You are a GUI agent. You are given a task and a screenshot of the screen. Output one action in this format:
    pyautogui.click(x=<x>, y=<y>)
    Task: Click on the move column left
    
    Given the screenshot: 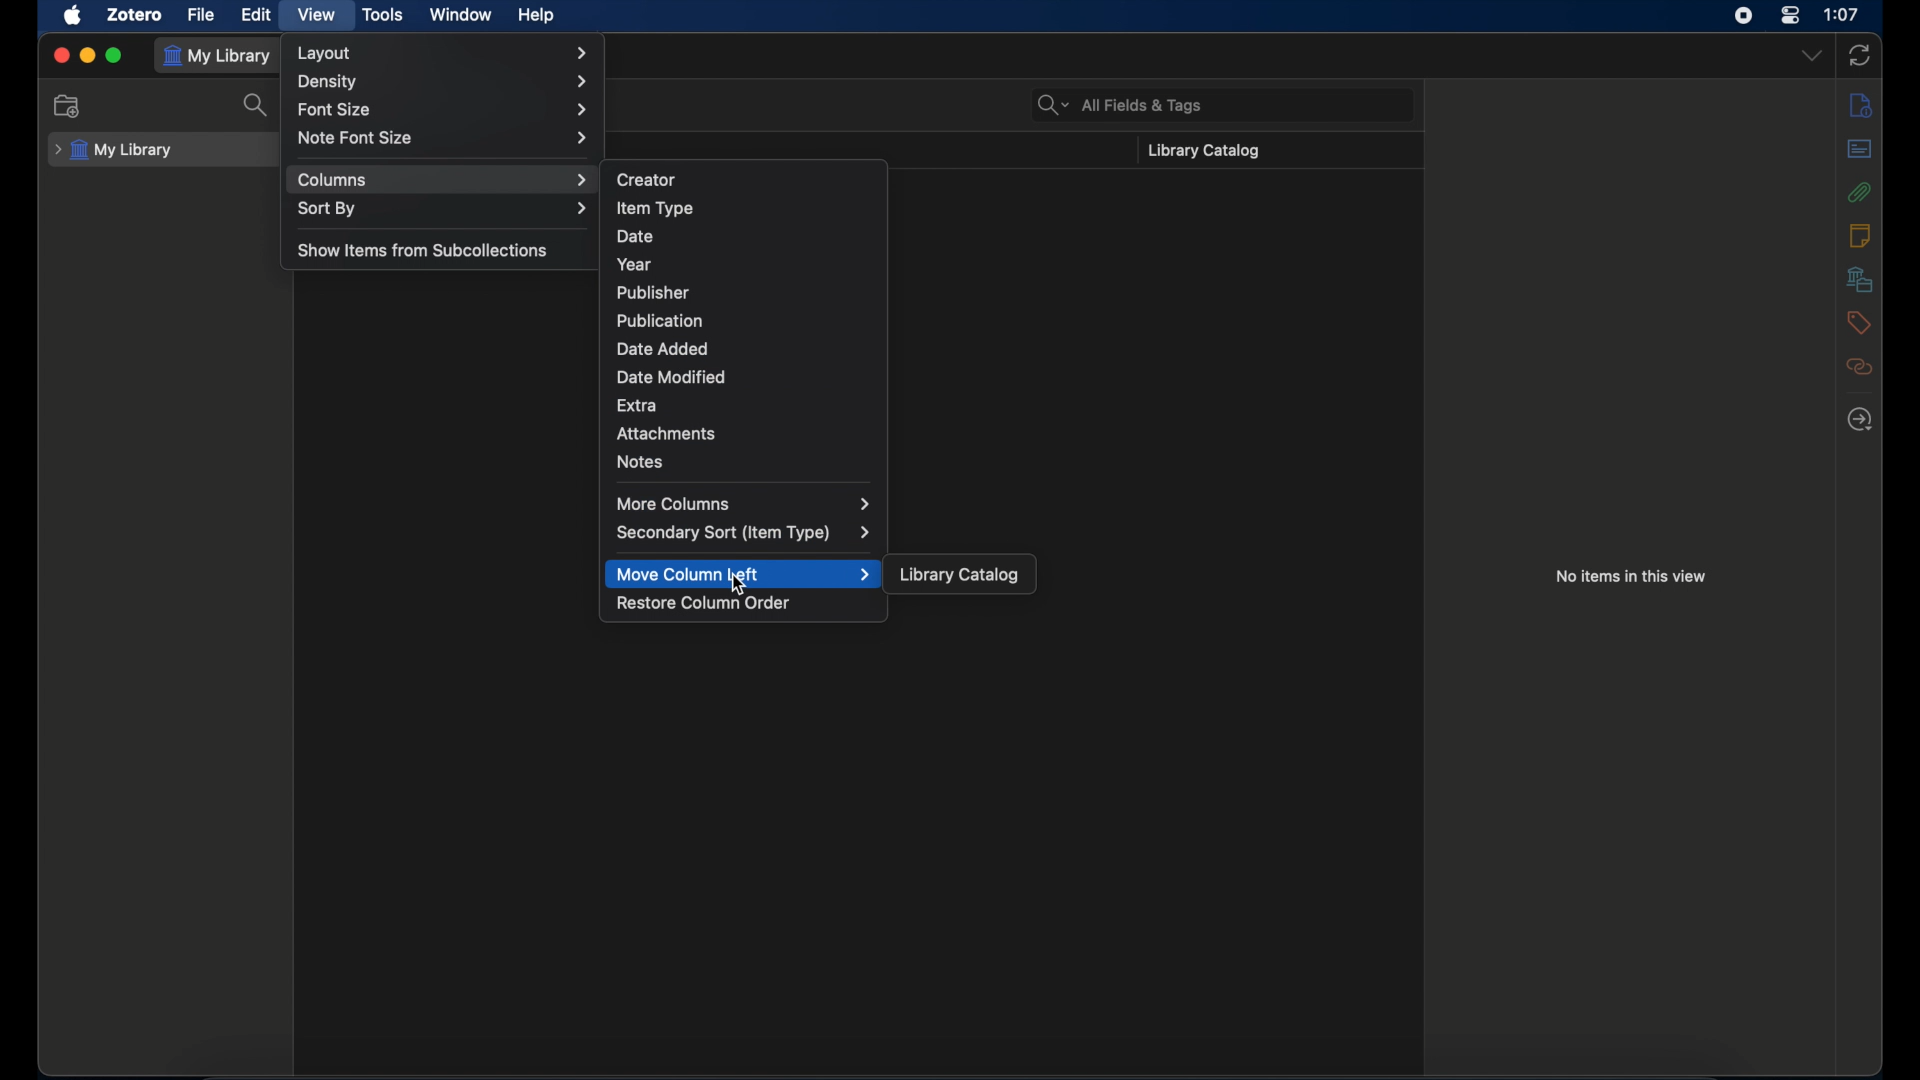 What is the action you would take?
    pyautogui.click(x=744, y=574)
    